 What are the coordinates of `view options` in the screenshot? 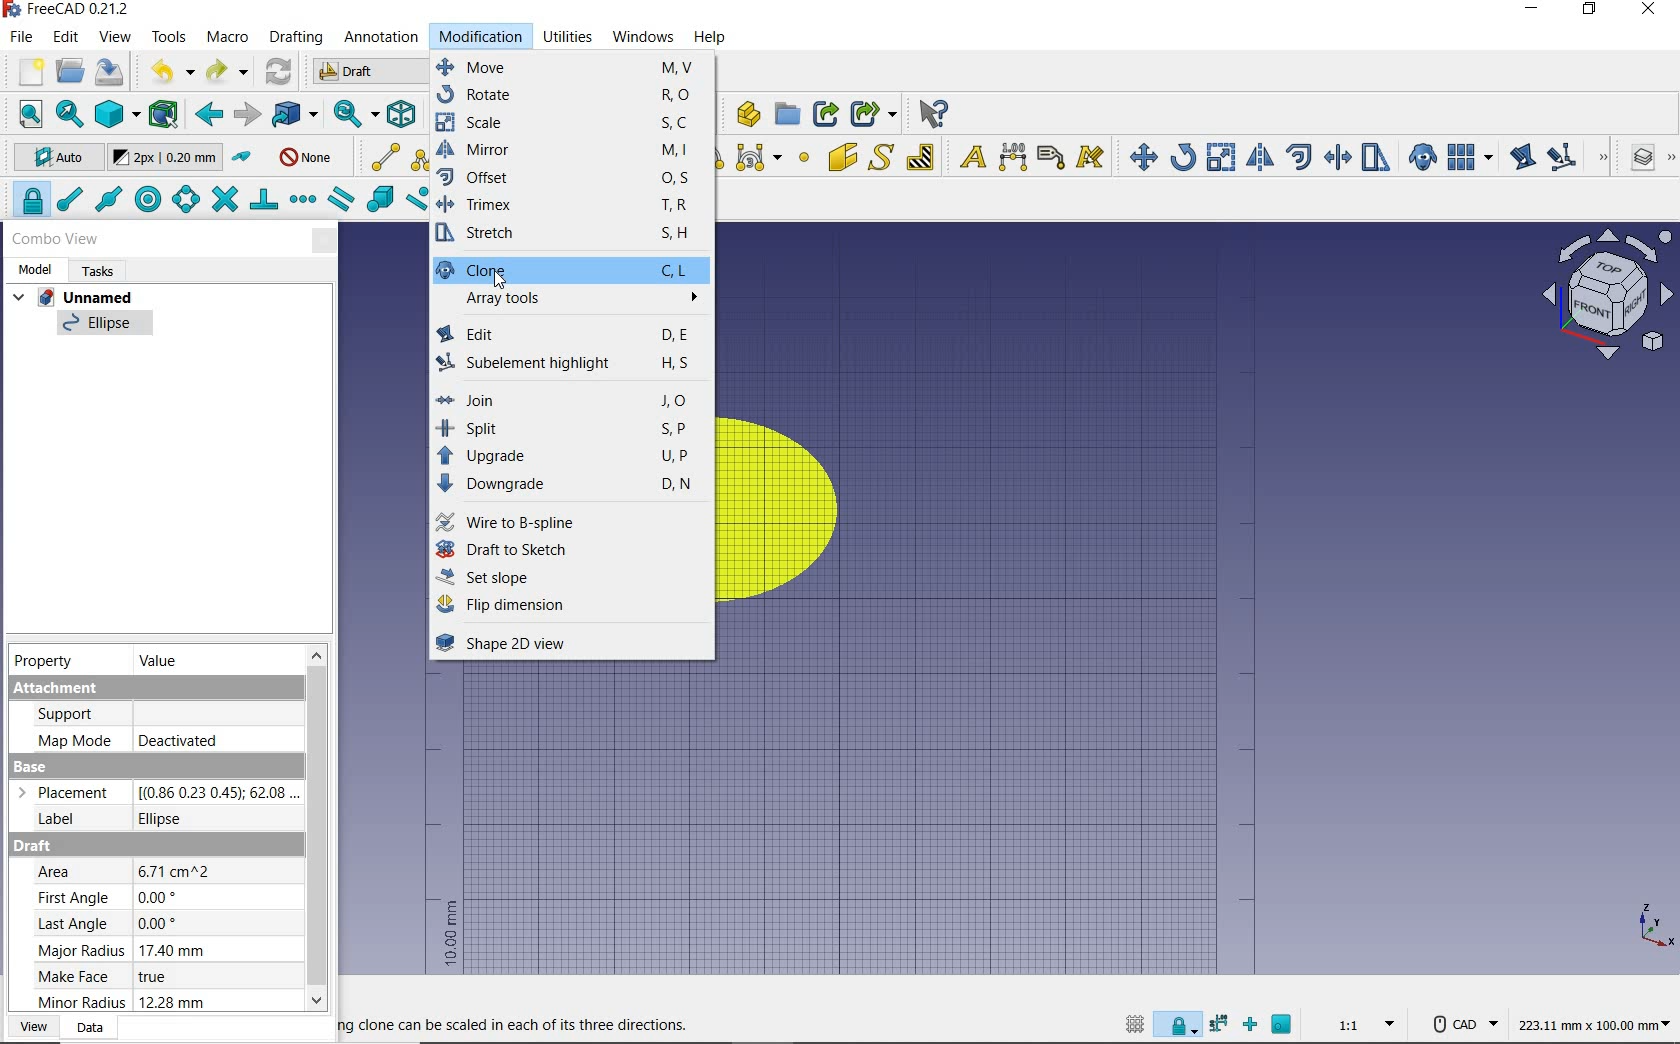 It's located at (1607, 294).